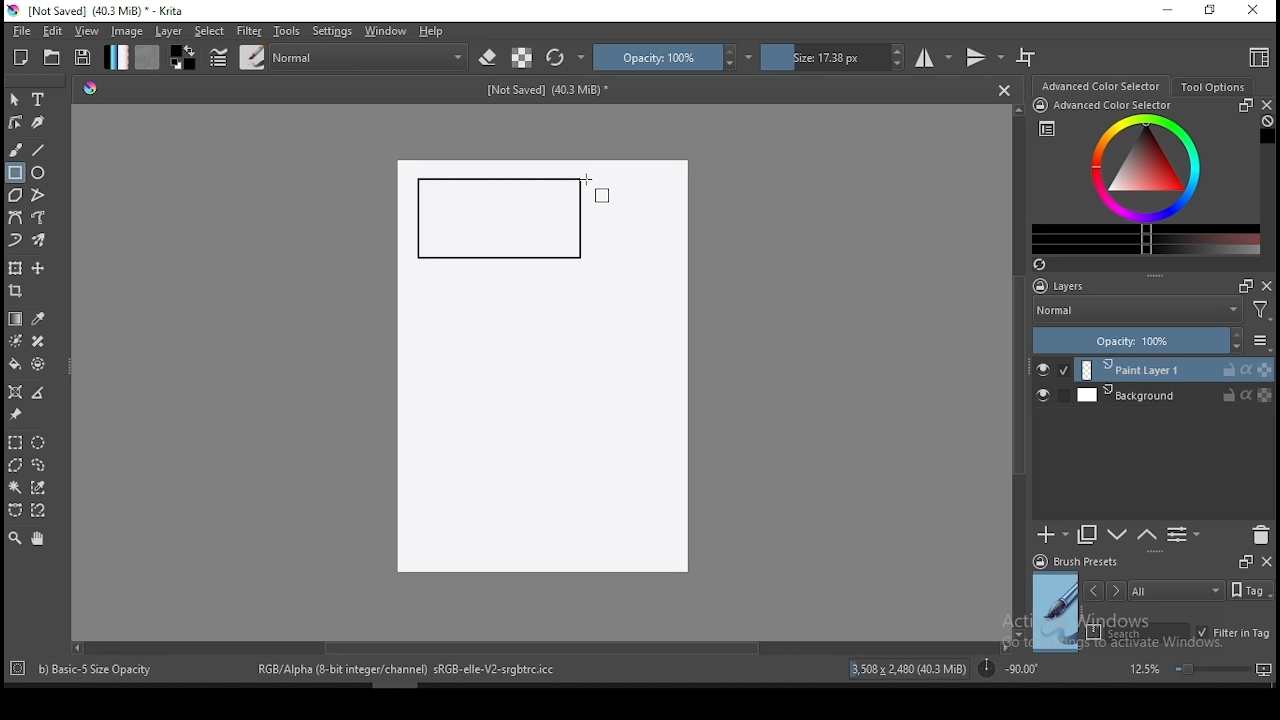 The width and height of the screenshot is (1280, 720). I want to click on new layer, so click(1053, 534).